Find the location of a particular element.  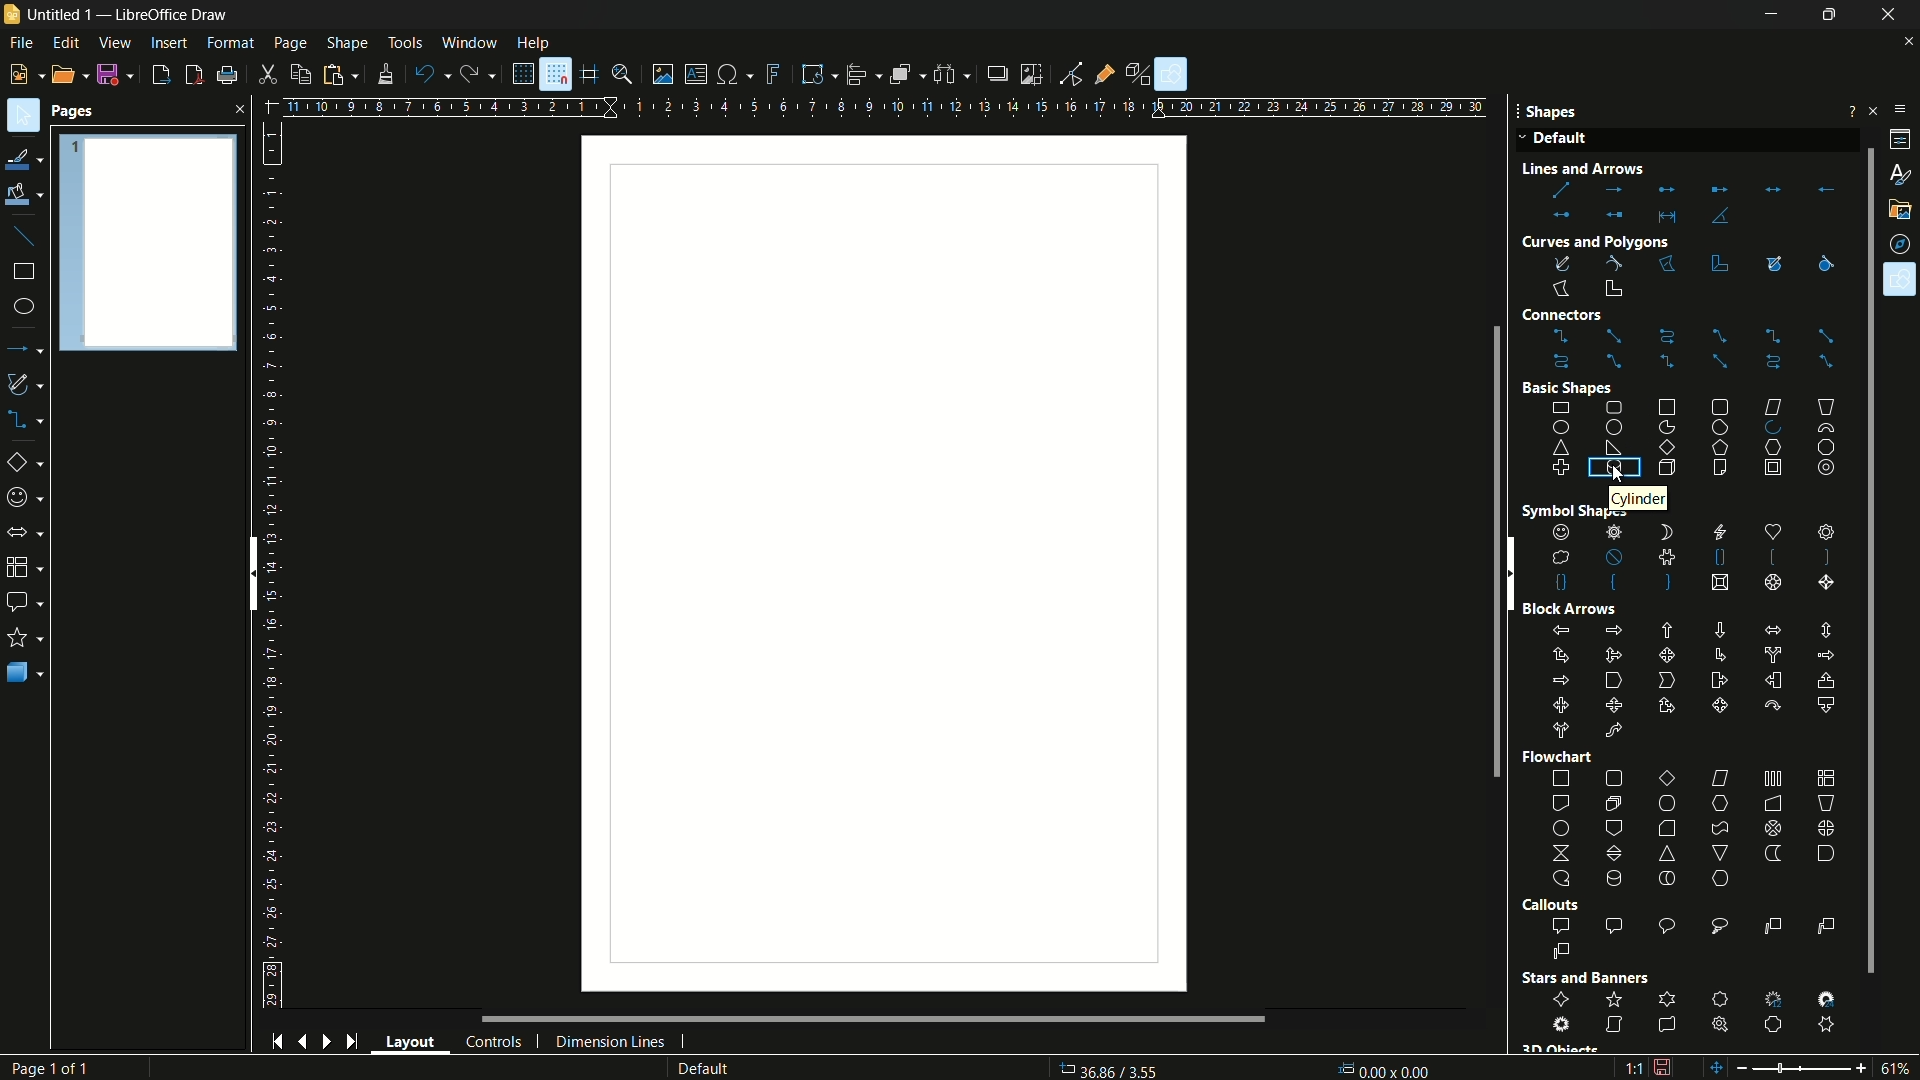

Symbol Shape is located at coordinates (1559, 511).